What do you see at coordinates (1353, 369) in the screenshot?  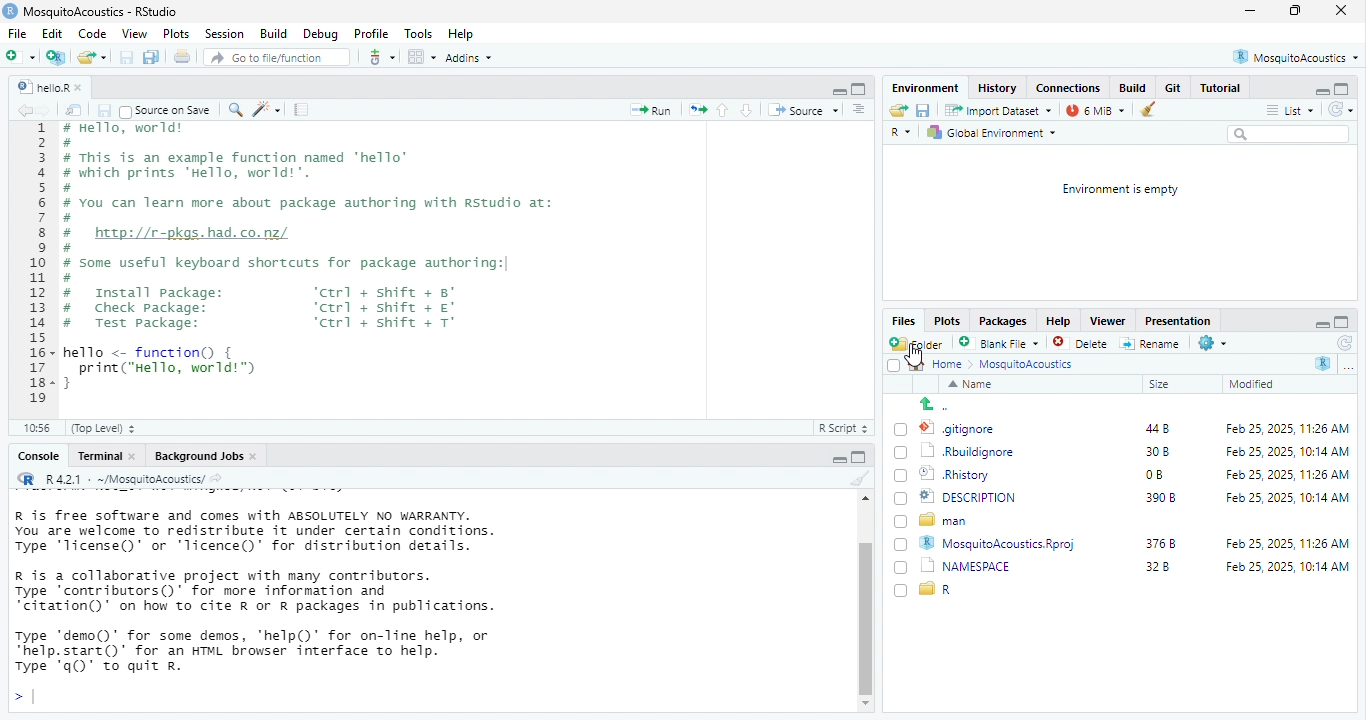 I see `option` at bounding box center [1353, 369].